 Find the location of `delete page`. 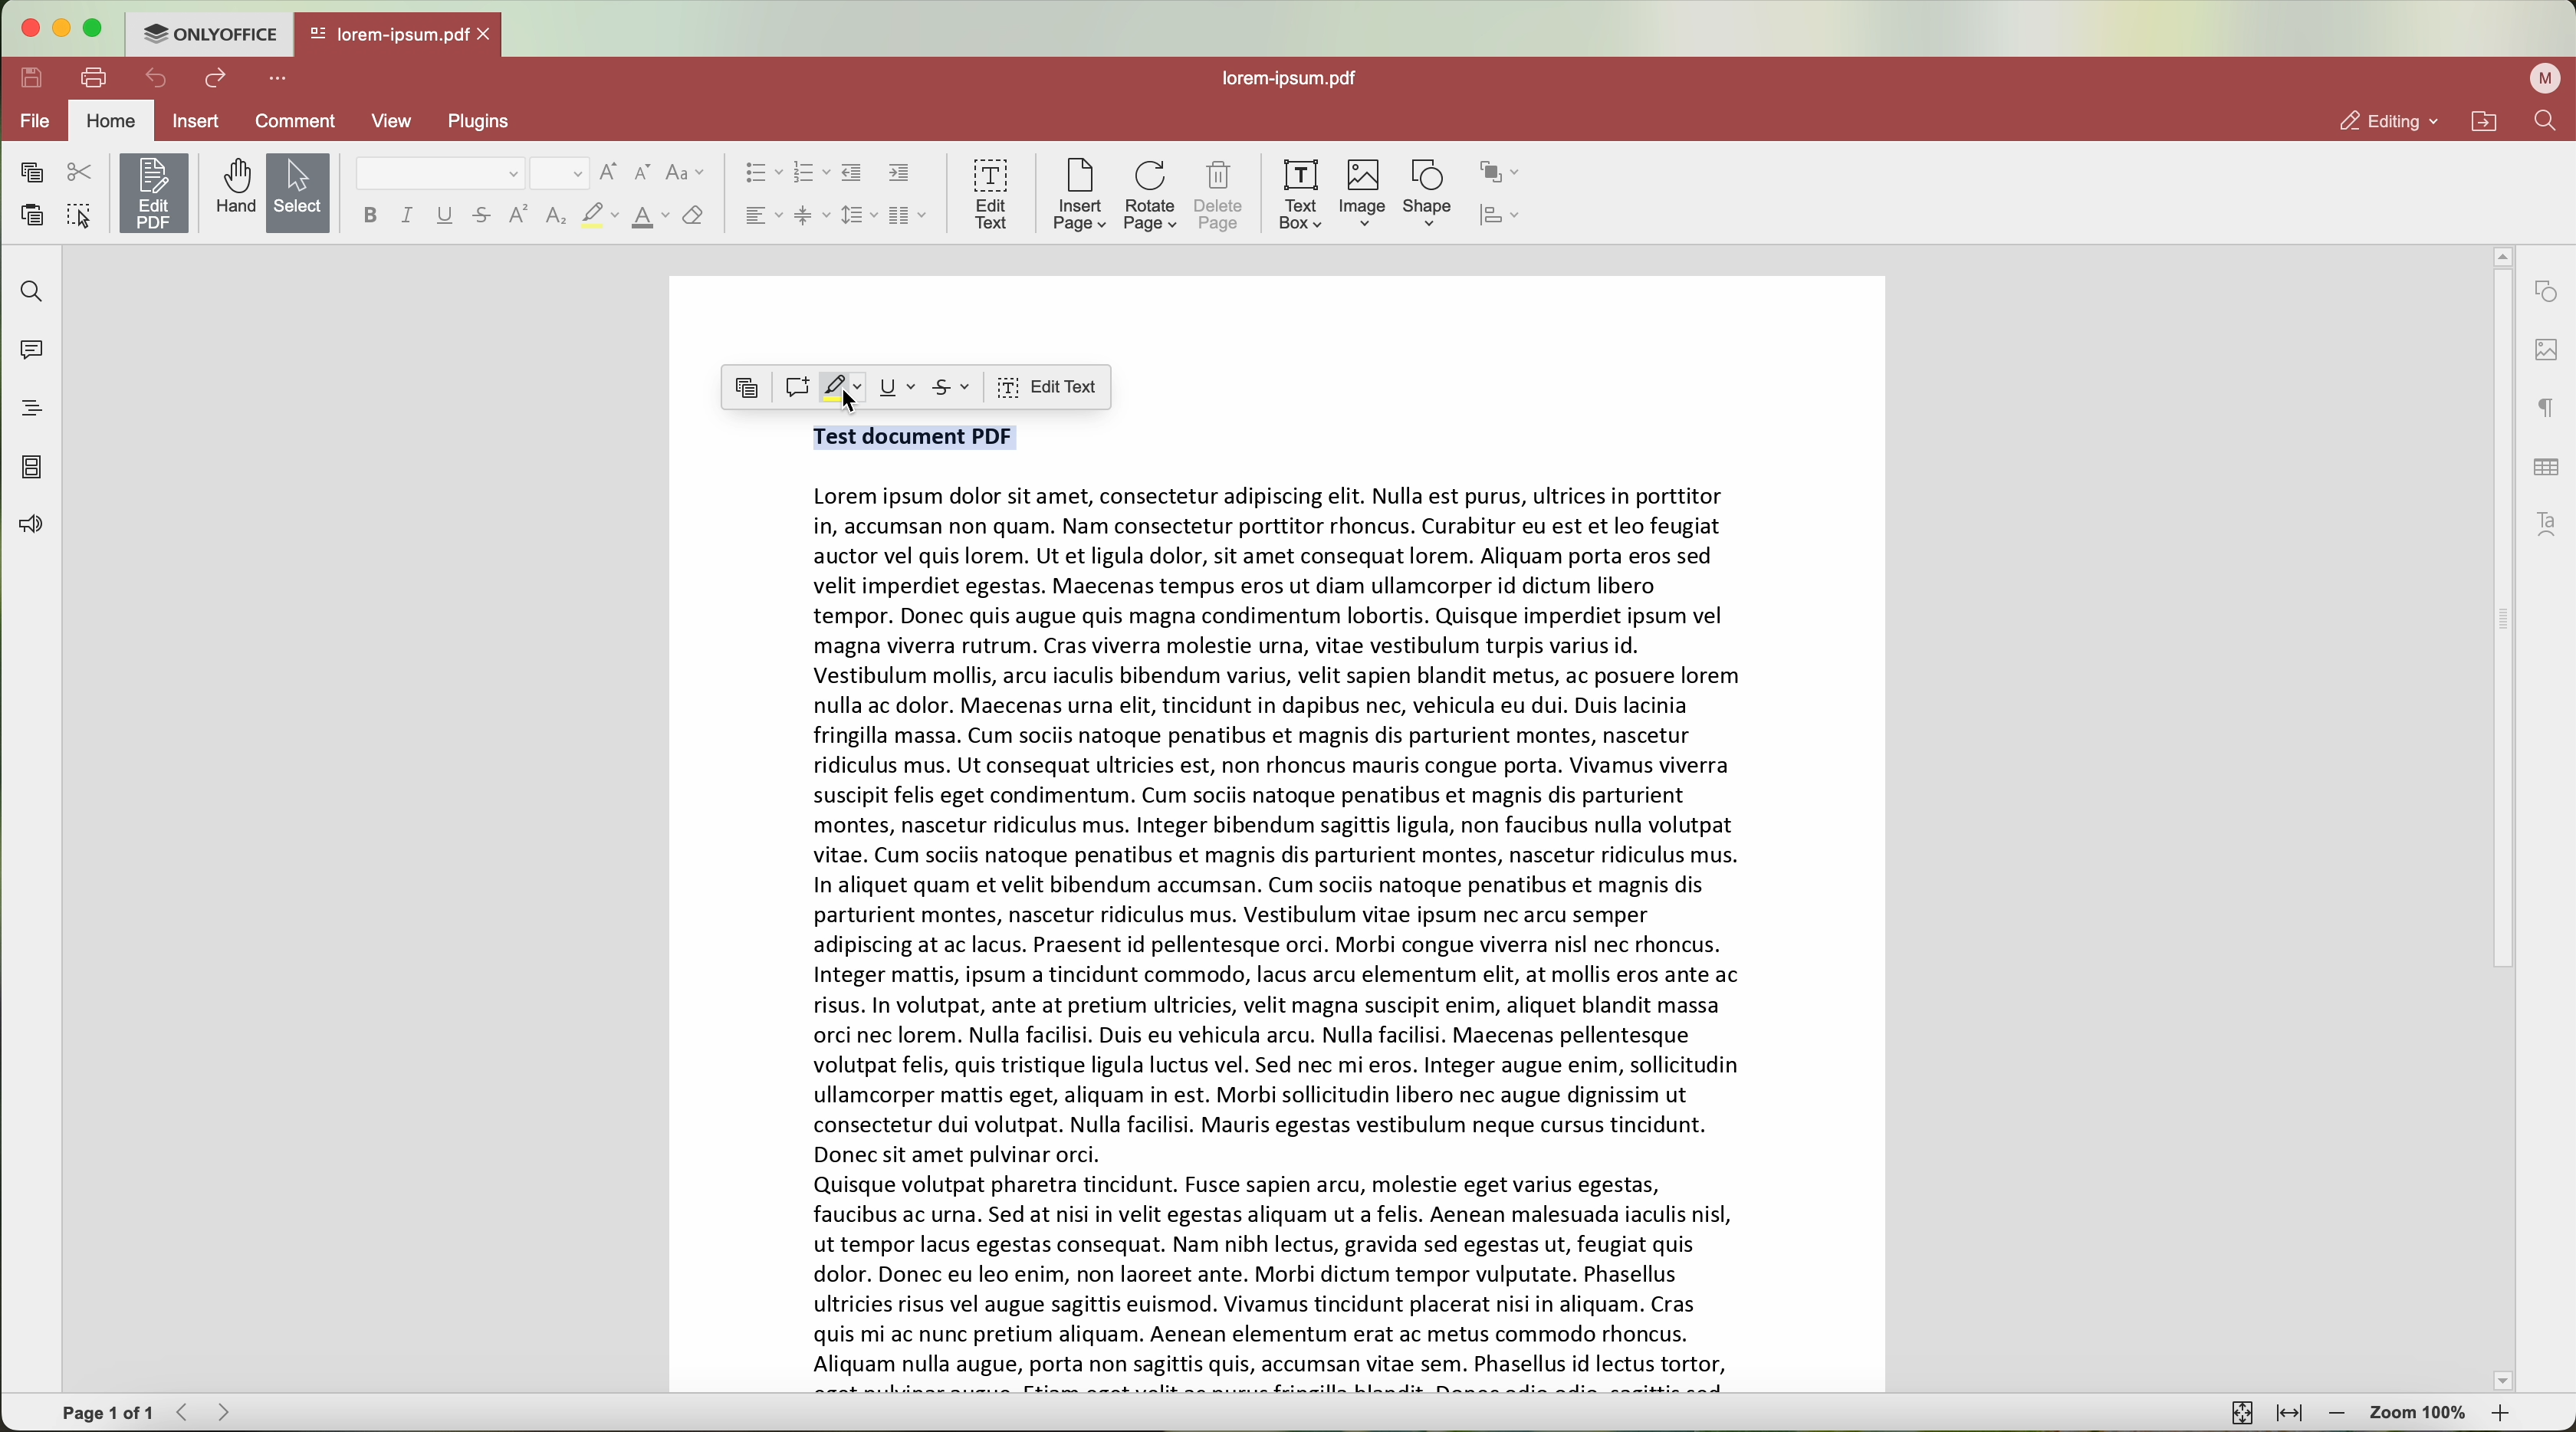

delete page is located at coordinates (1220, 198).